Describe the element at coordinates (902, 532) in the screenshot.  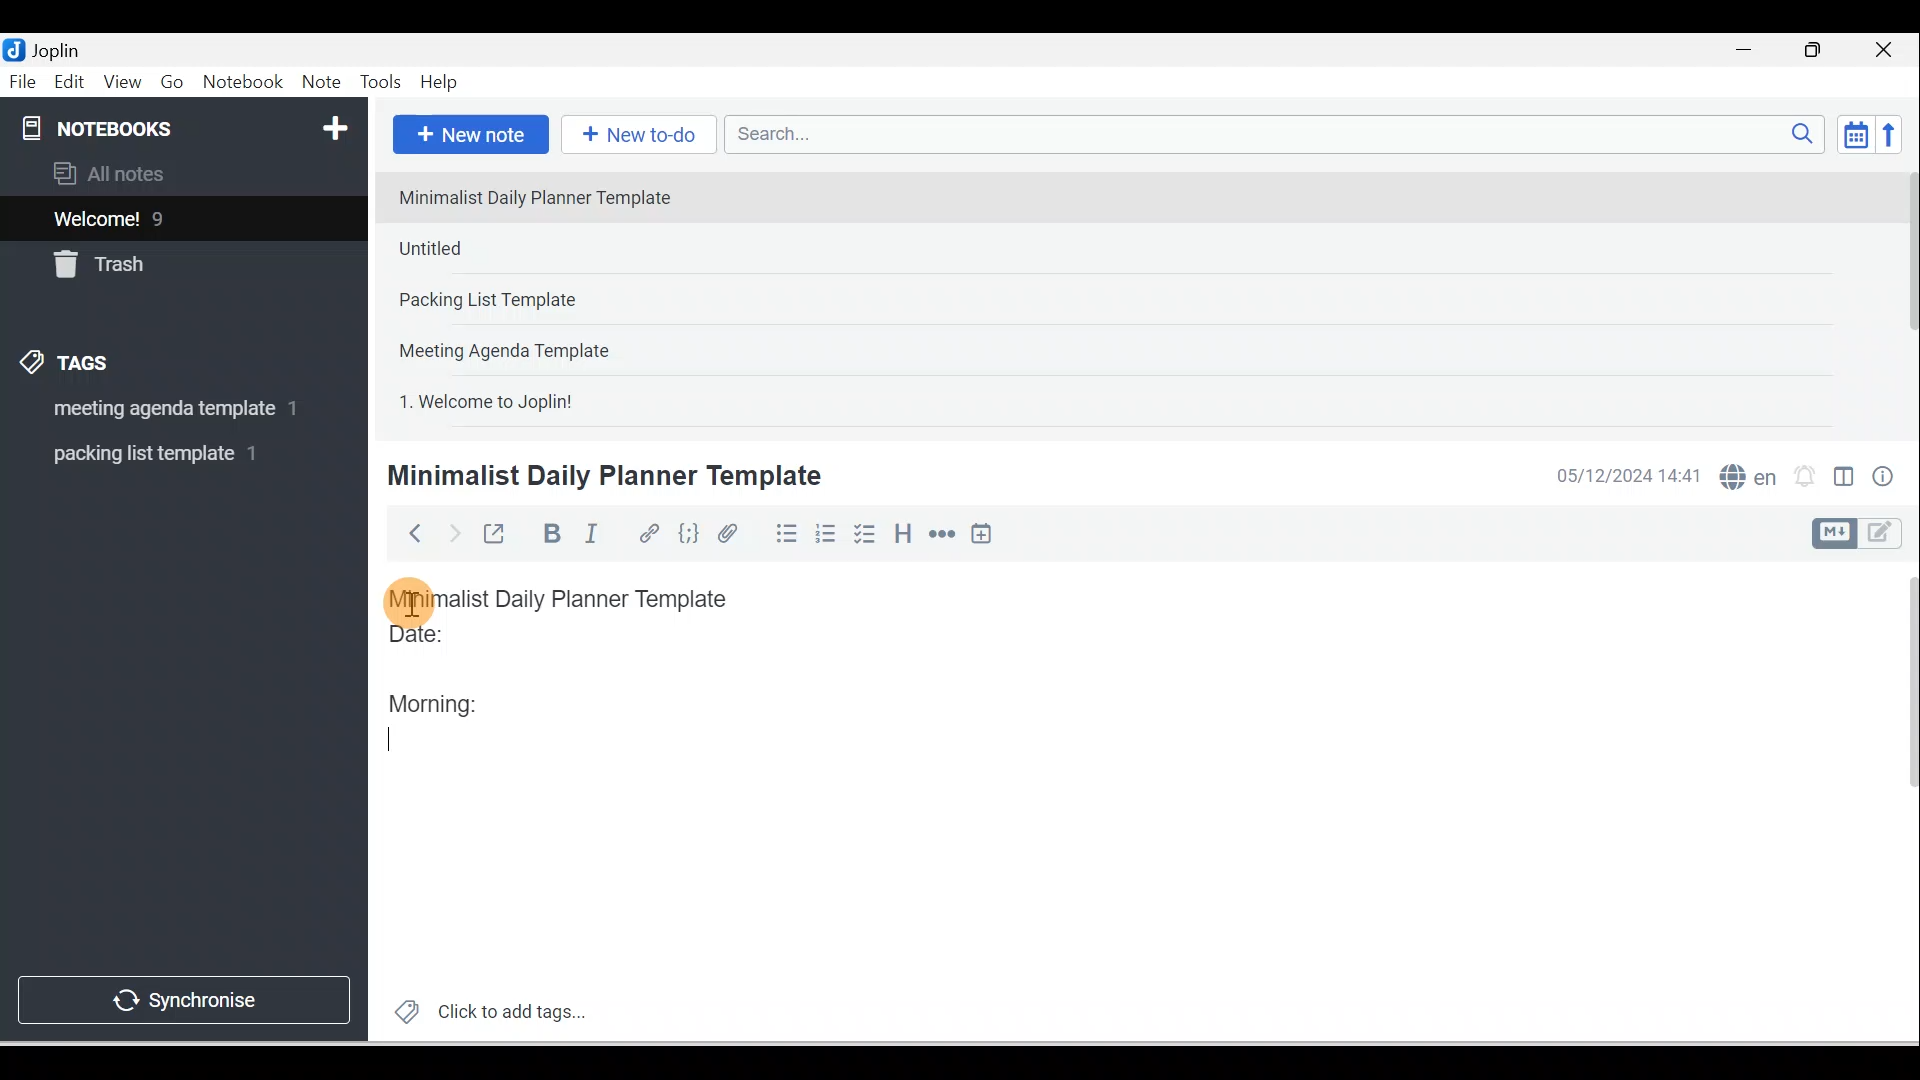
I see `Heading` at that location.